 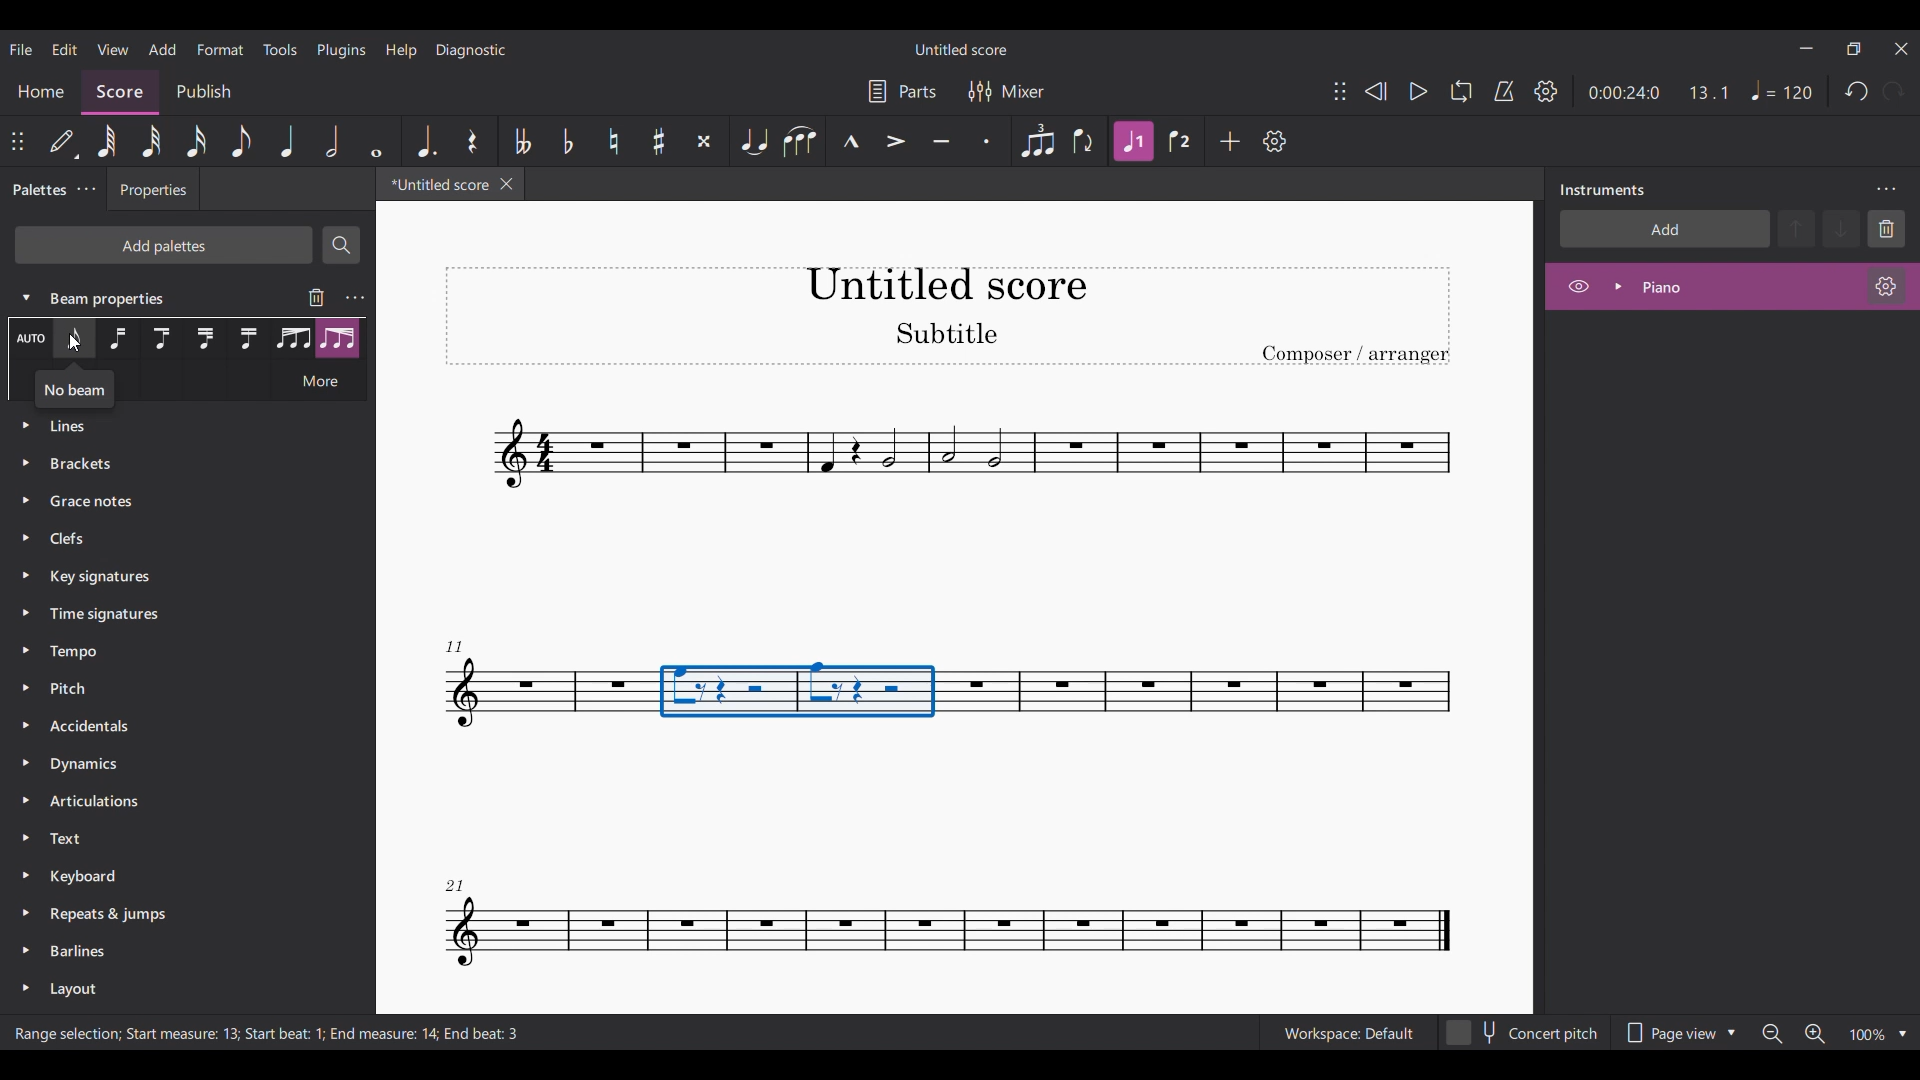 What do you see at coordinates (659, 141) in the screenshot?
I see `Toggle sharp` at bounding box center [659, 141].